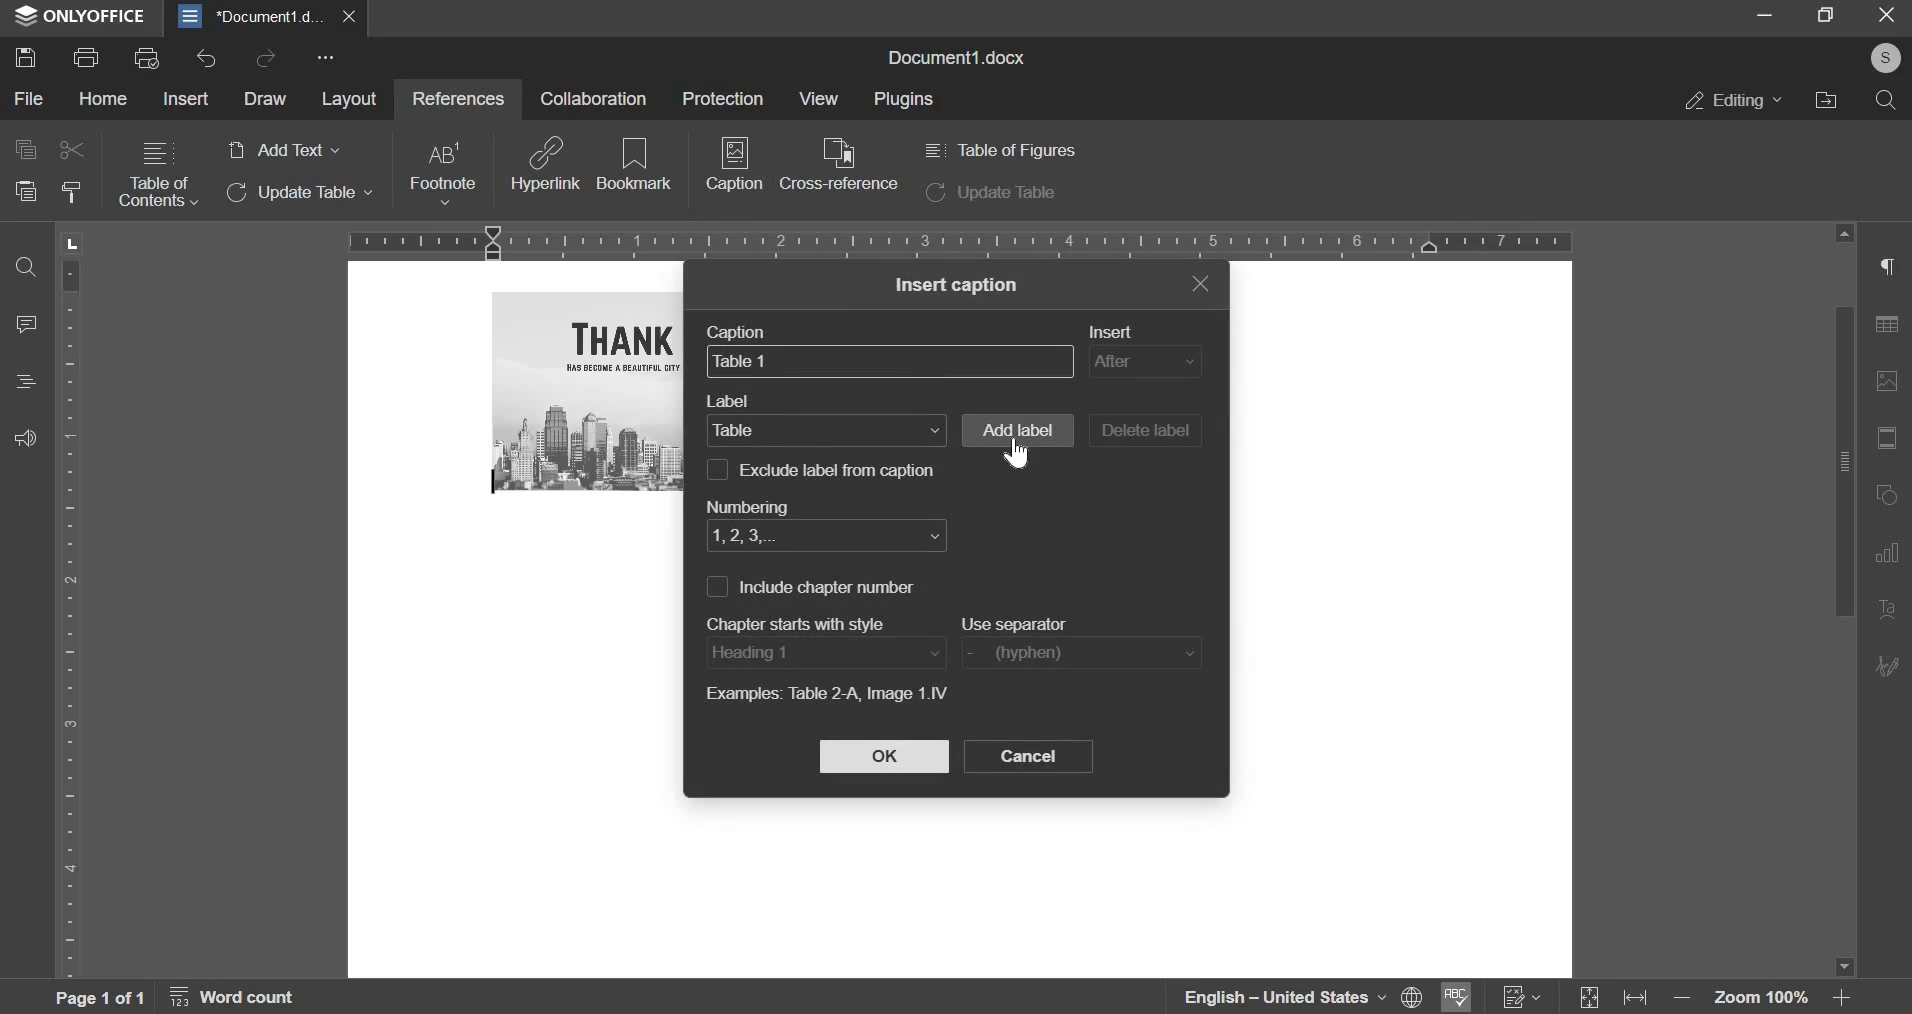 This screenshot has height=1014, width=1912. I want to click on insert, so click(1119, 331).